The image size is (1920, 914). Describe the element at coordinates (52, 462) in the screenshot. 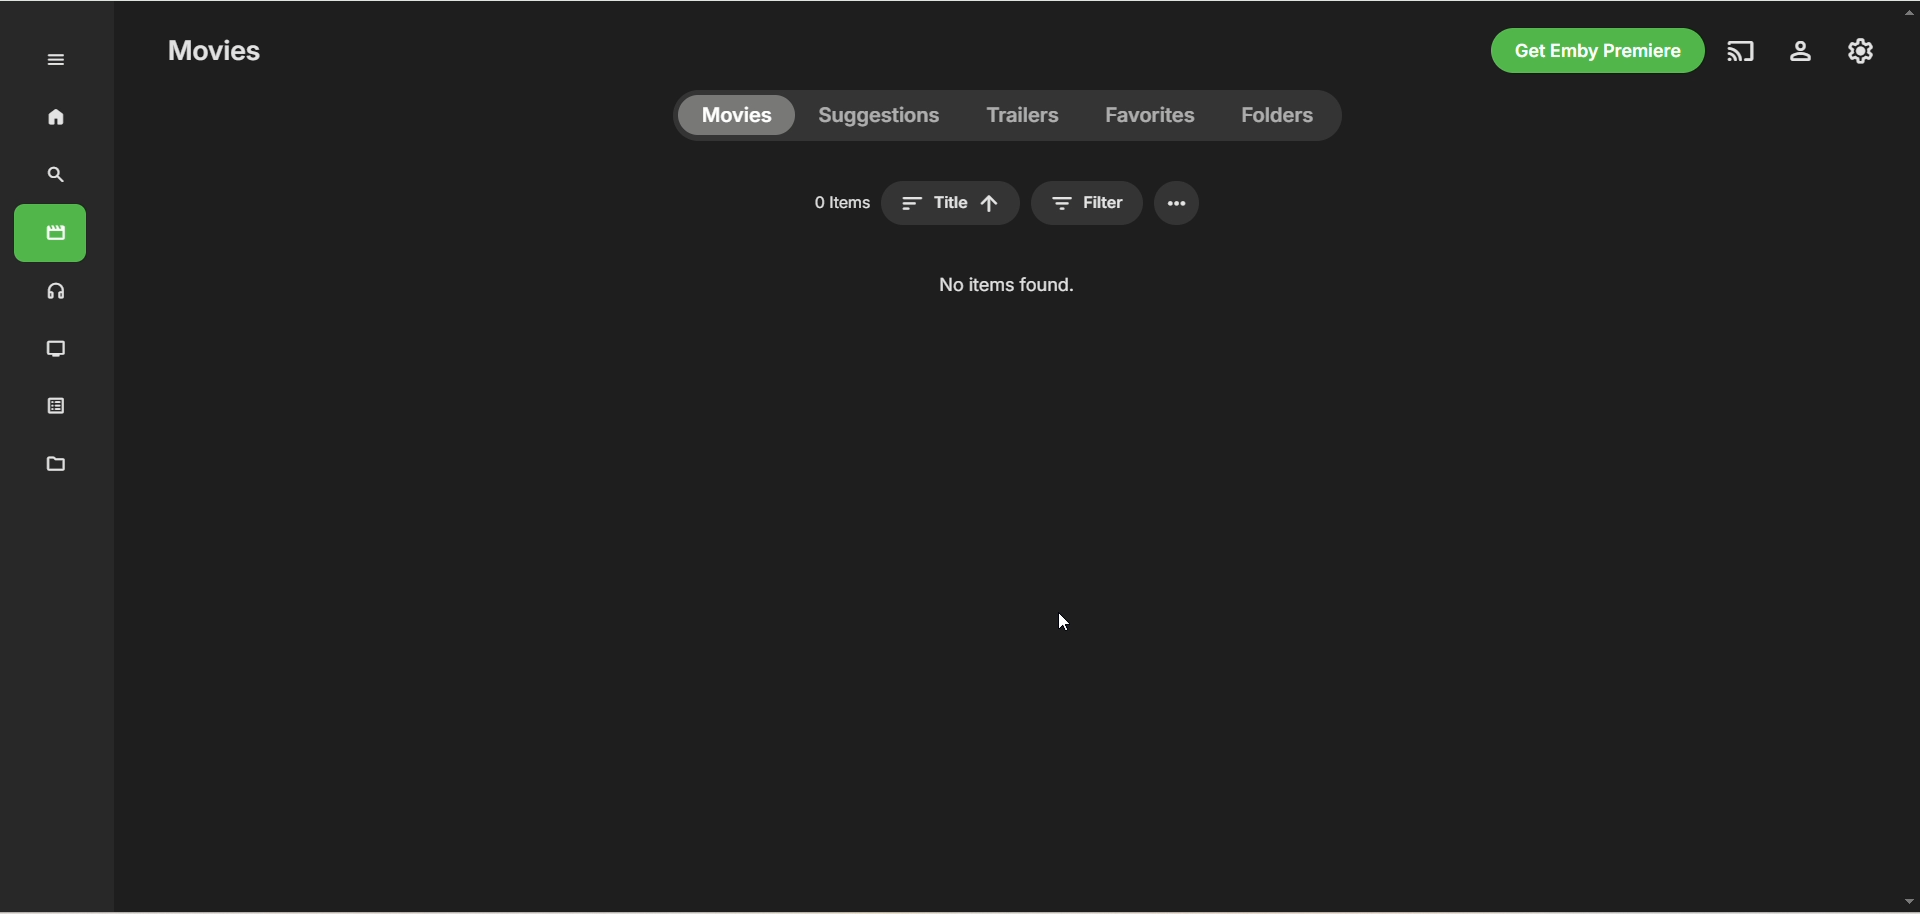

I see `metadata manager` at that location.